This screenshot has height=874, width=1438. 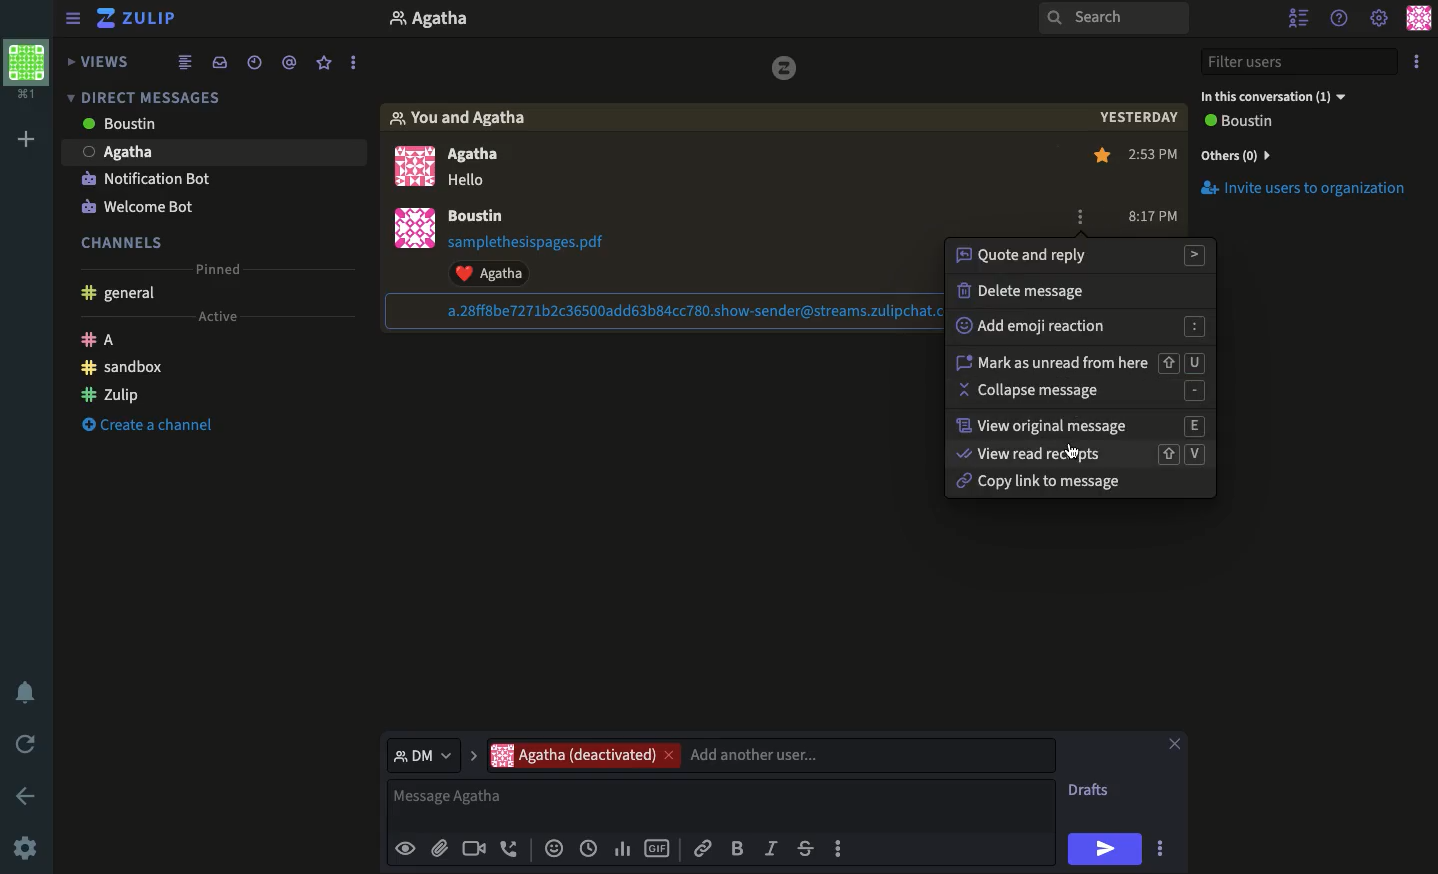 I want to click on options, so click(x=1163, y=851).